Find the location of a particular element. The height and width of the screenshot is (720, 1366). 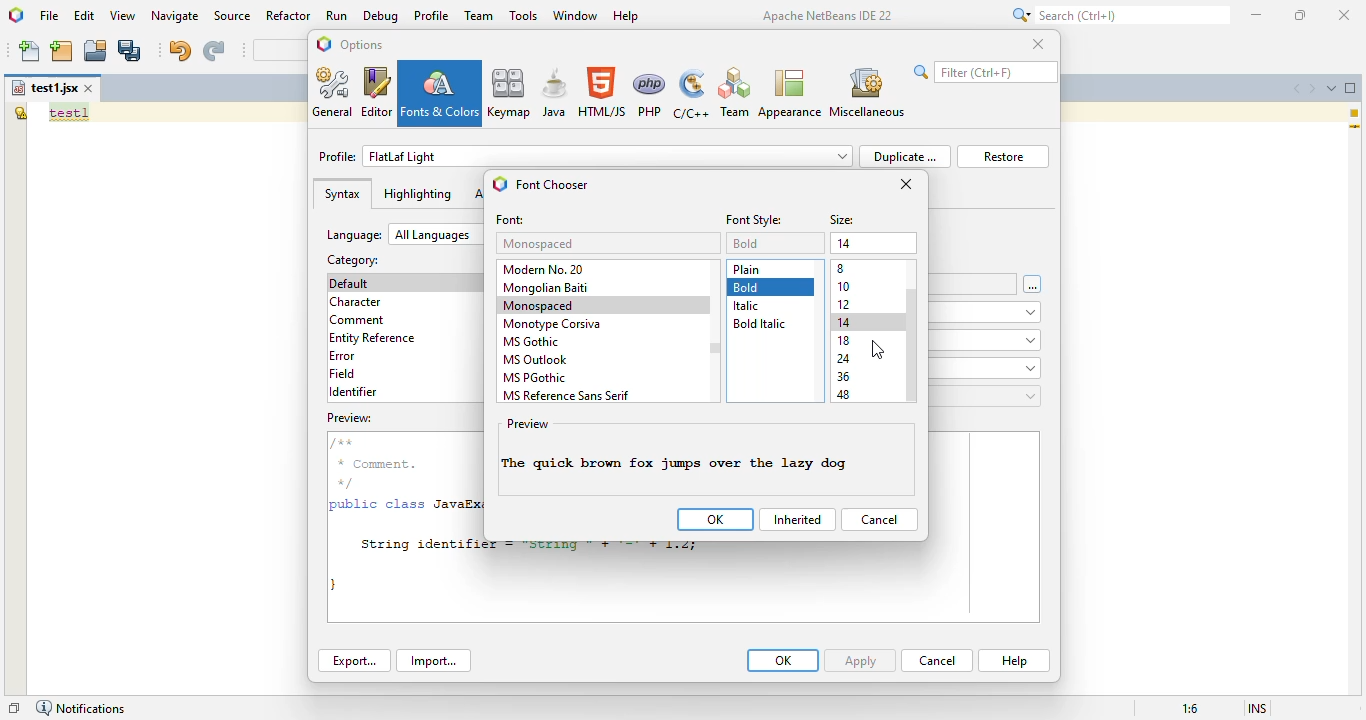

view is located at coordinates (123, 16).